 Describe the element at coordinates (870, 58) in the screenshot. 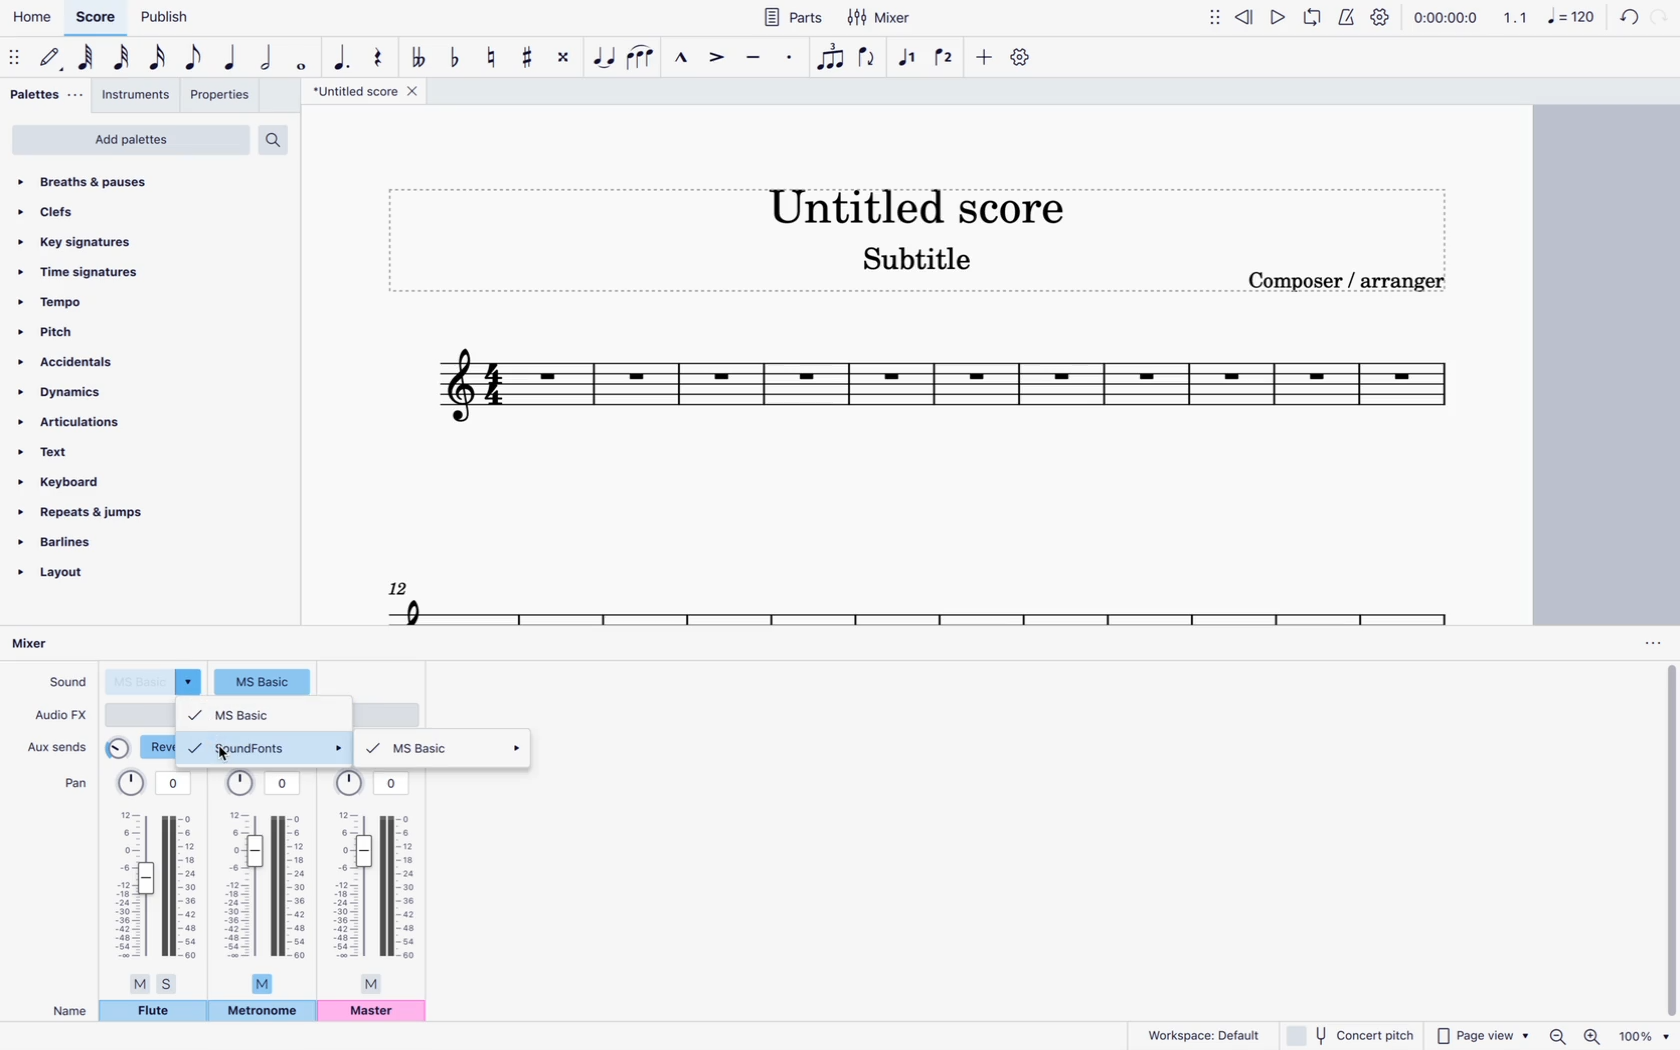

I see `flip direction` at that location.